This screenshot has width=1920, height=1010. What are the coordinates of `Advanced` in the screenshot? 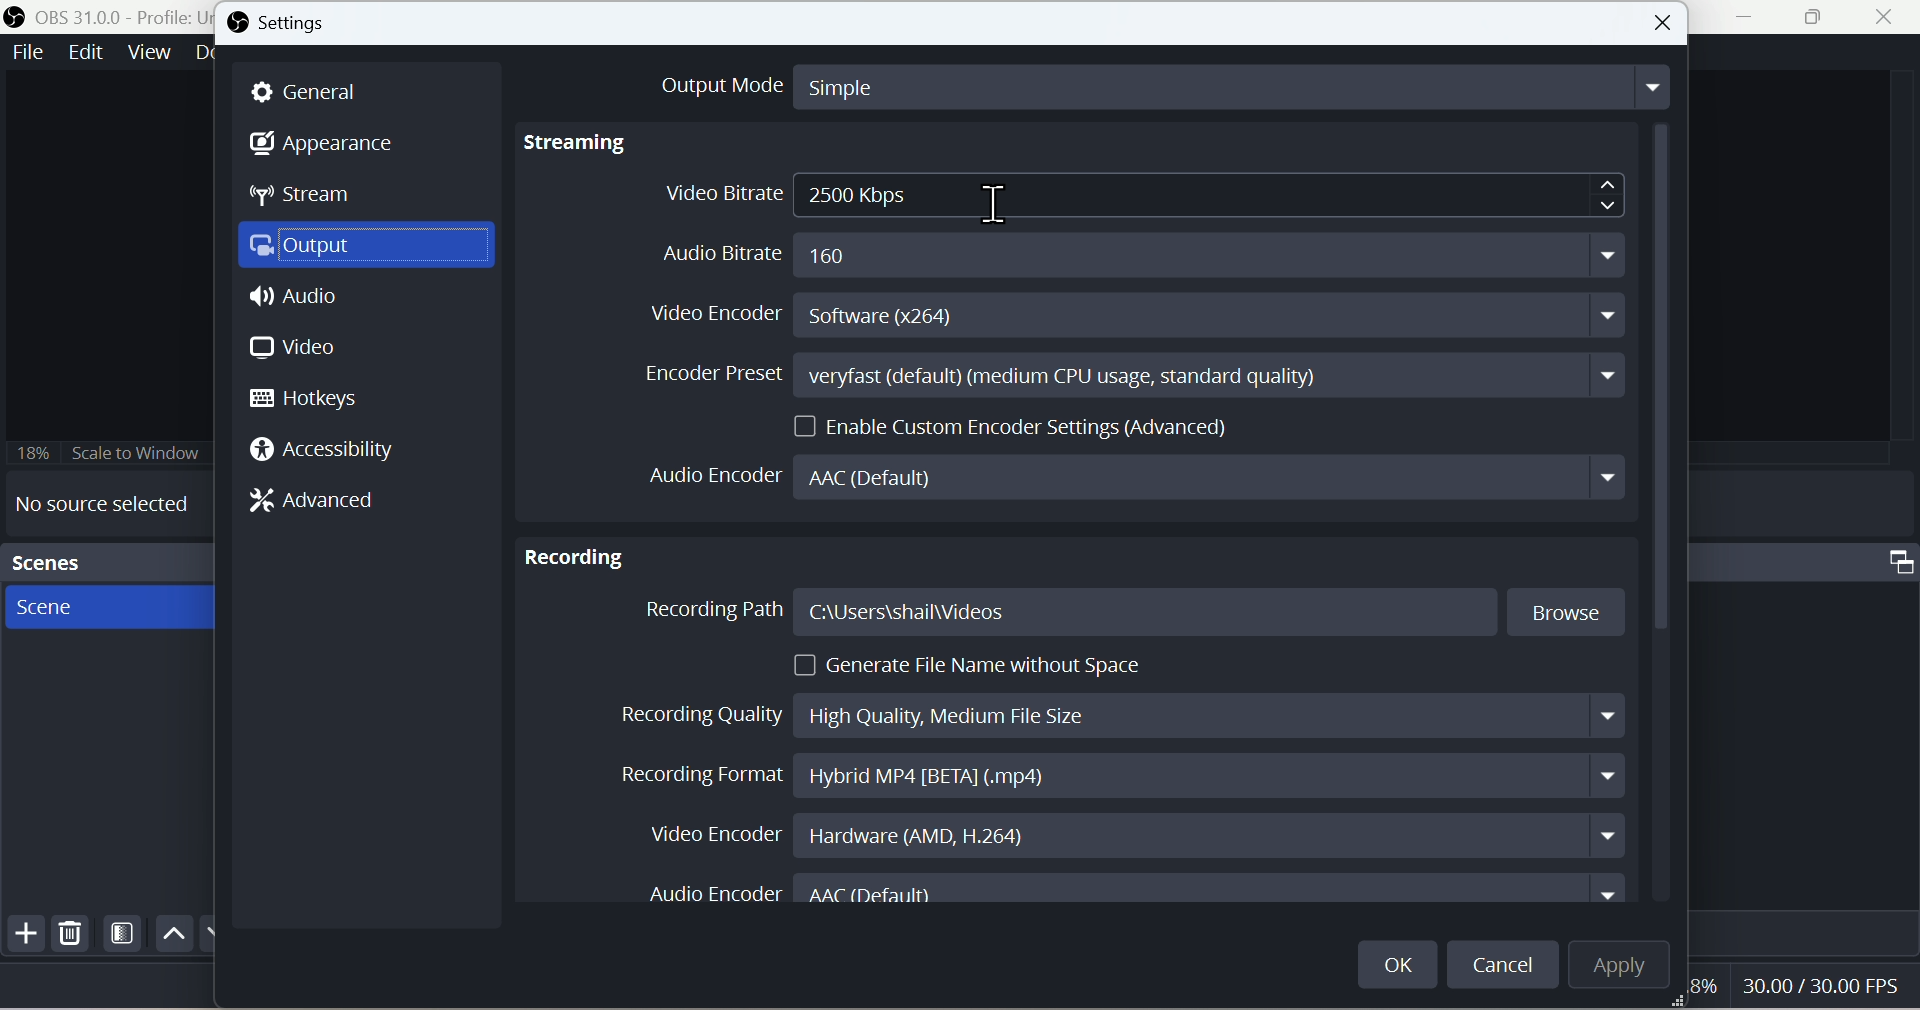 It's located at (327, 504).